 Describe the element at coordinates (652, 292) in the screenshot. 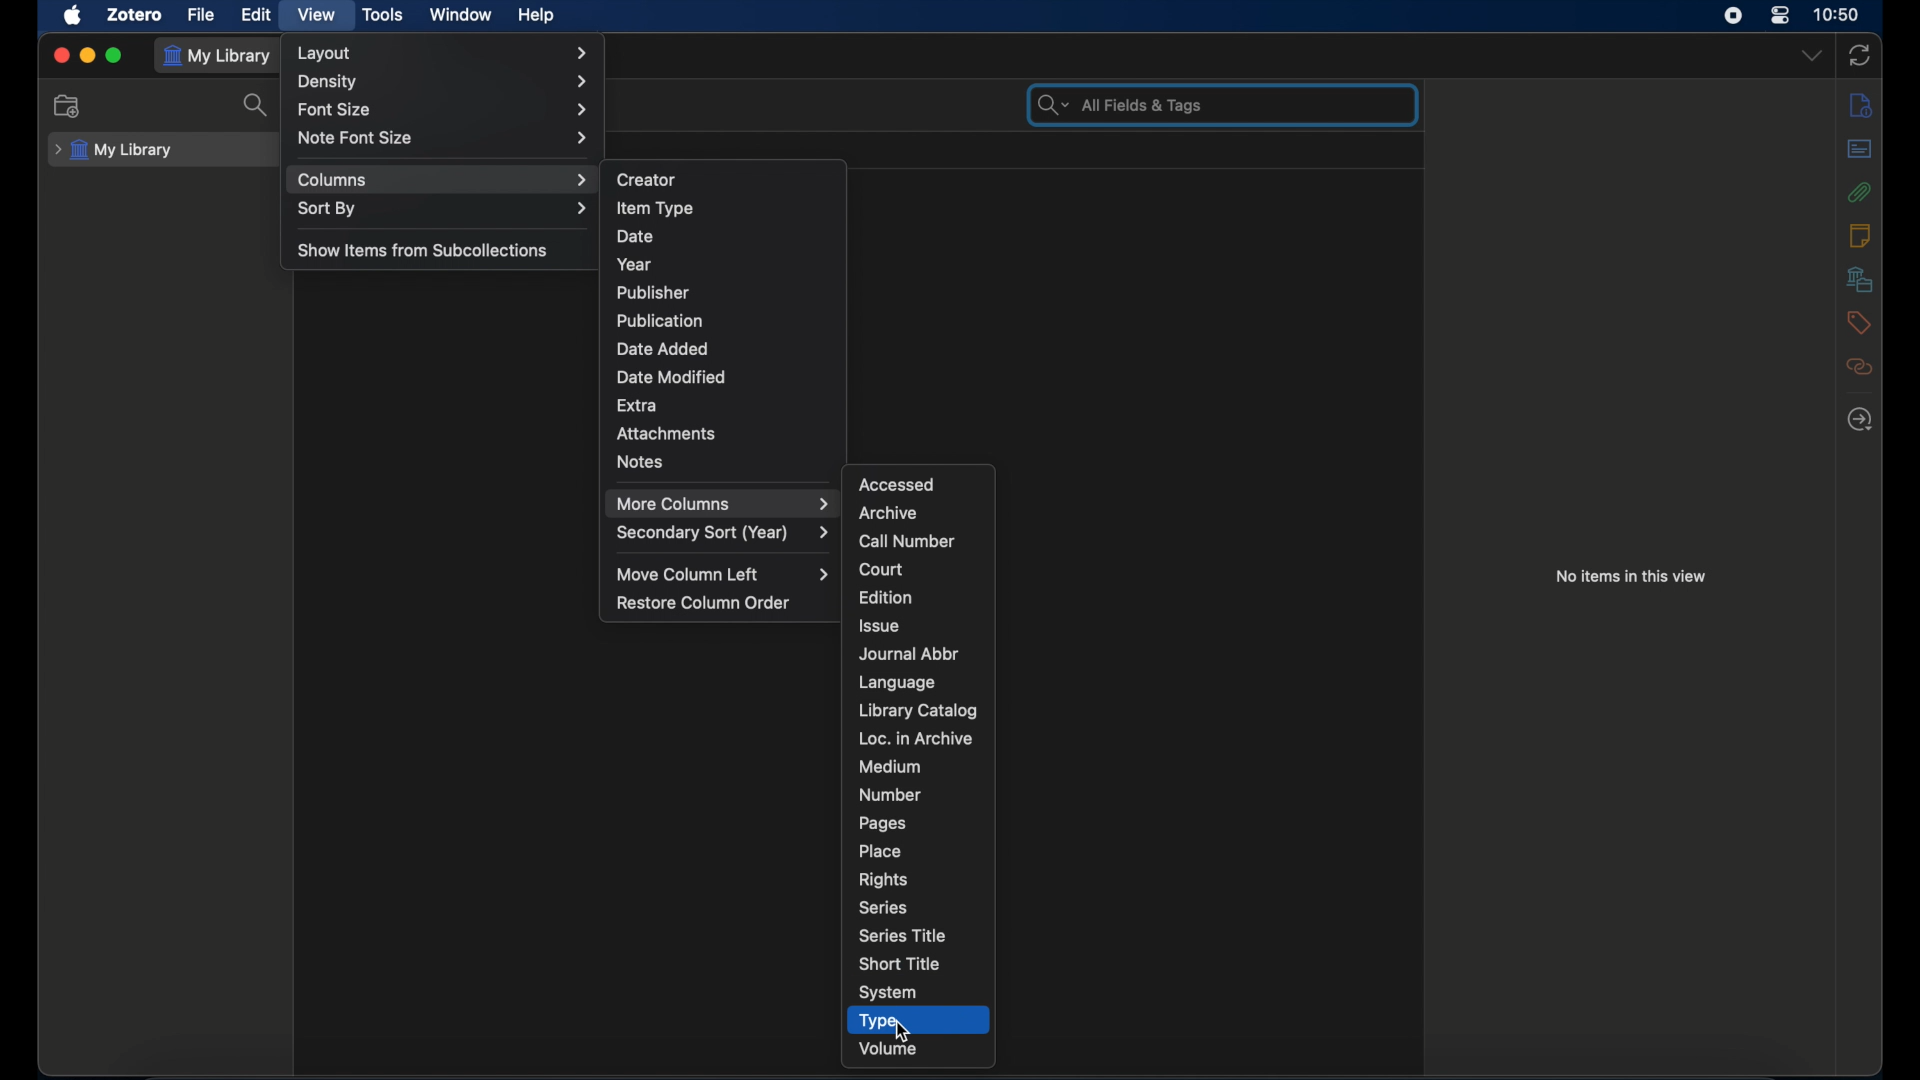

I see `publisher` at that location.